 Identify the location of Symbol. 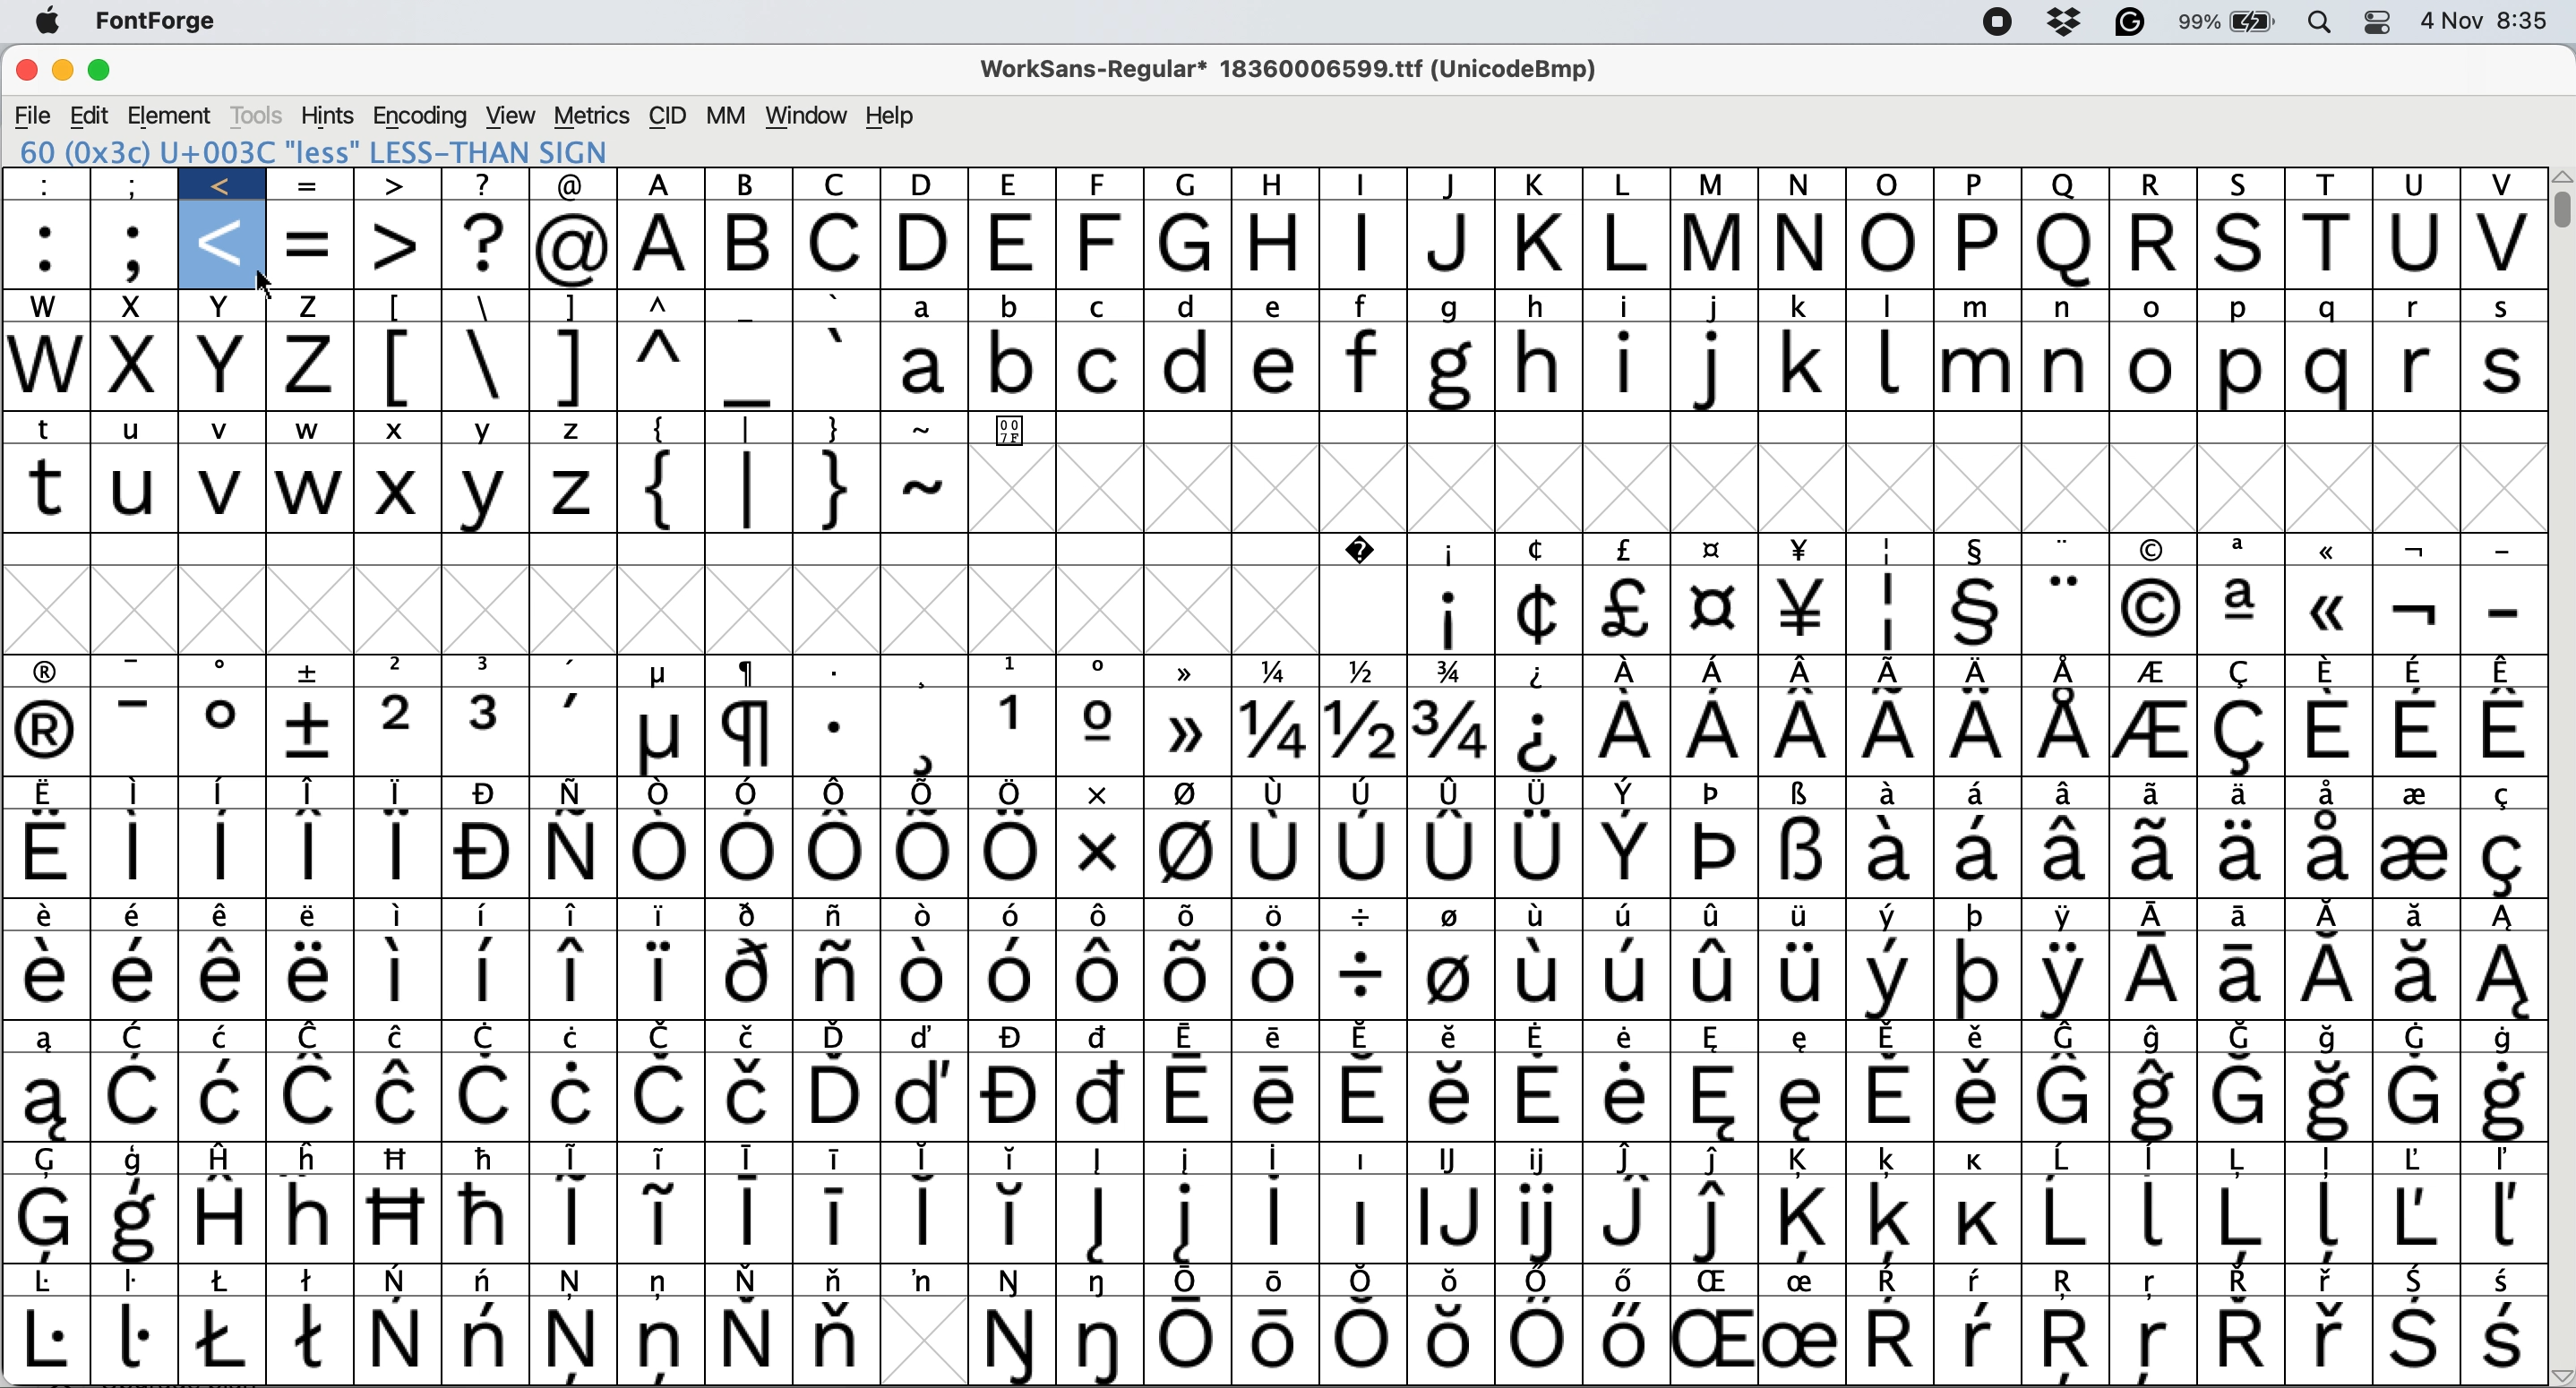
(1458, 855).